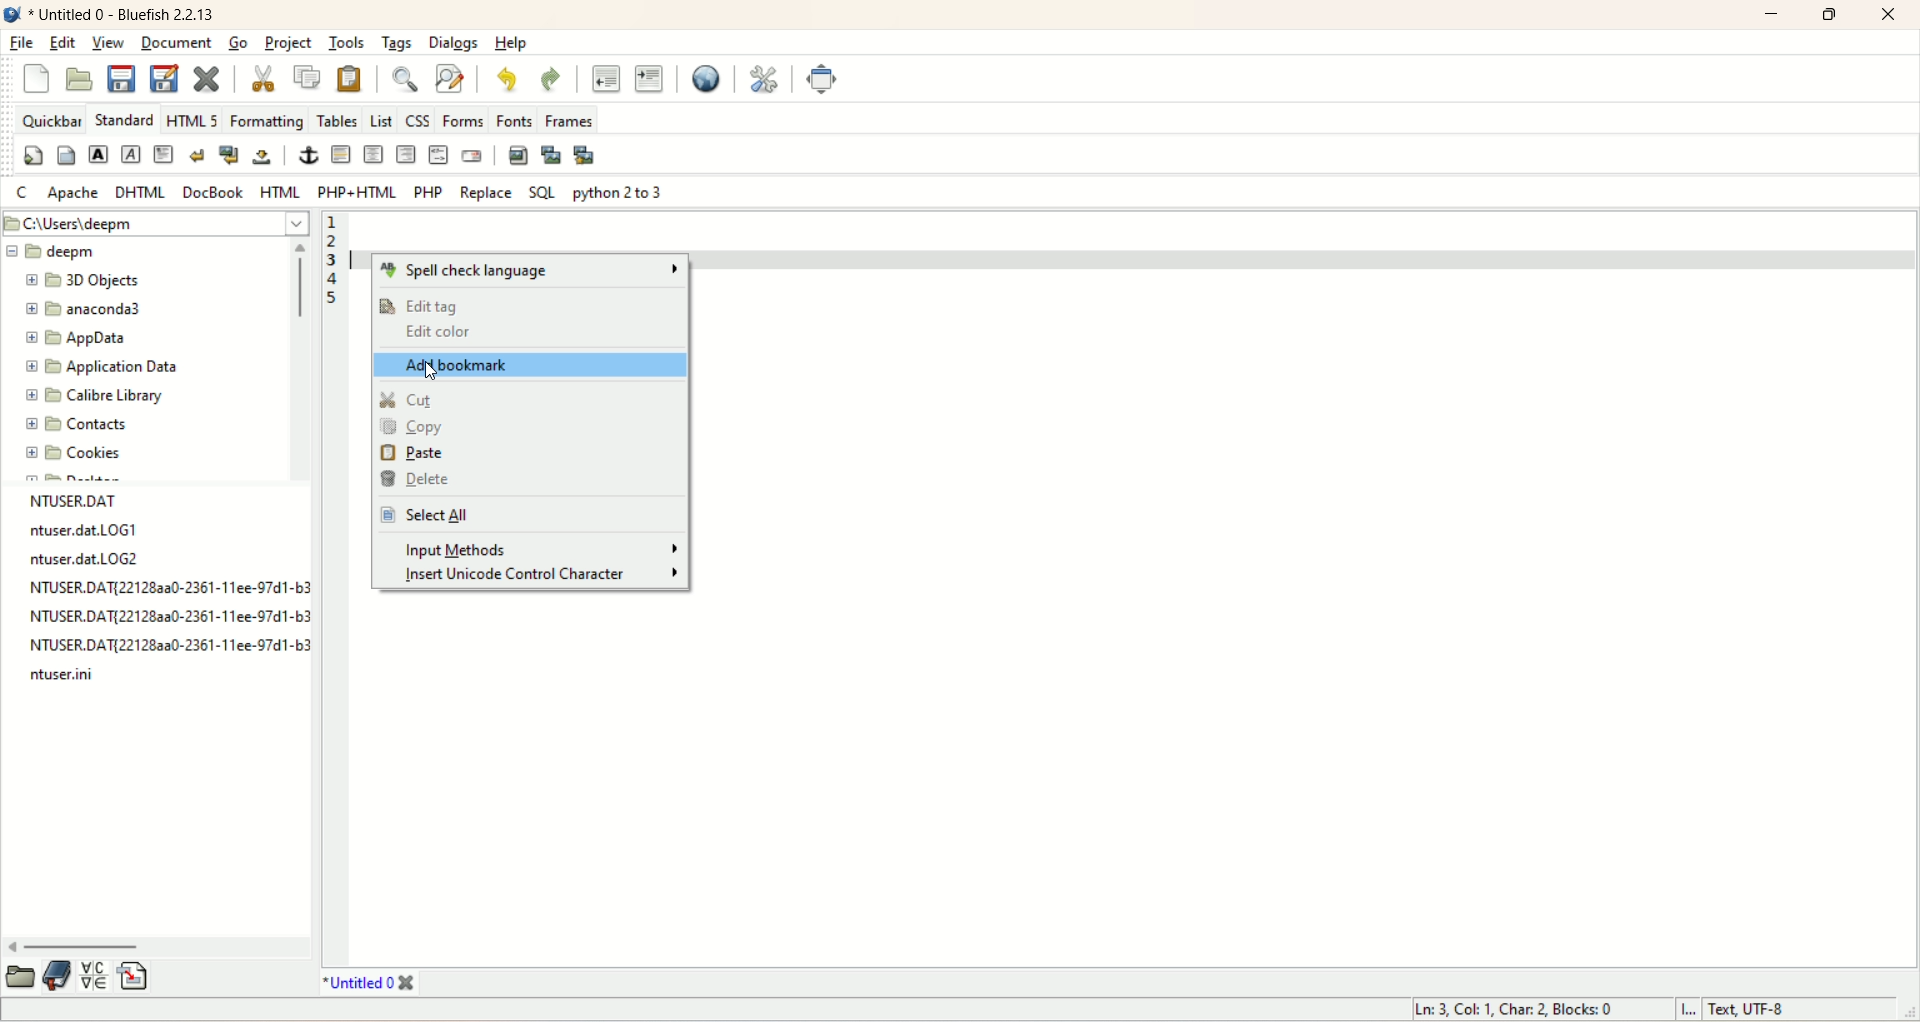 The width and height of the screenshot is (1920, 1022). Describe the element at coordinates (168, 648) in the screenshot. I see `file name` at that location.